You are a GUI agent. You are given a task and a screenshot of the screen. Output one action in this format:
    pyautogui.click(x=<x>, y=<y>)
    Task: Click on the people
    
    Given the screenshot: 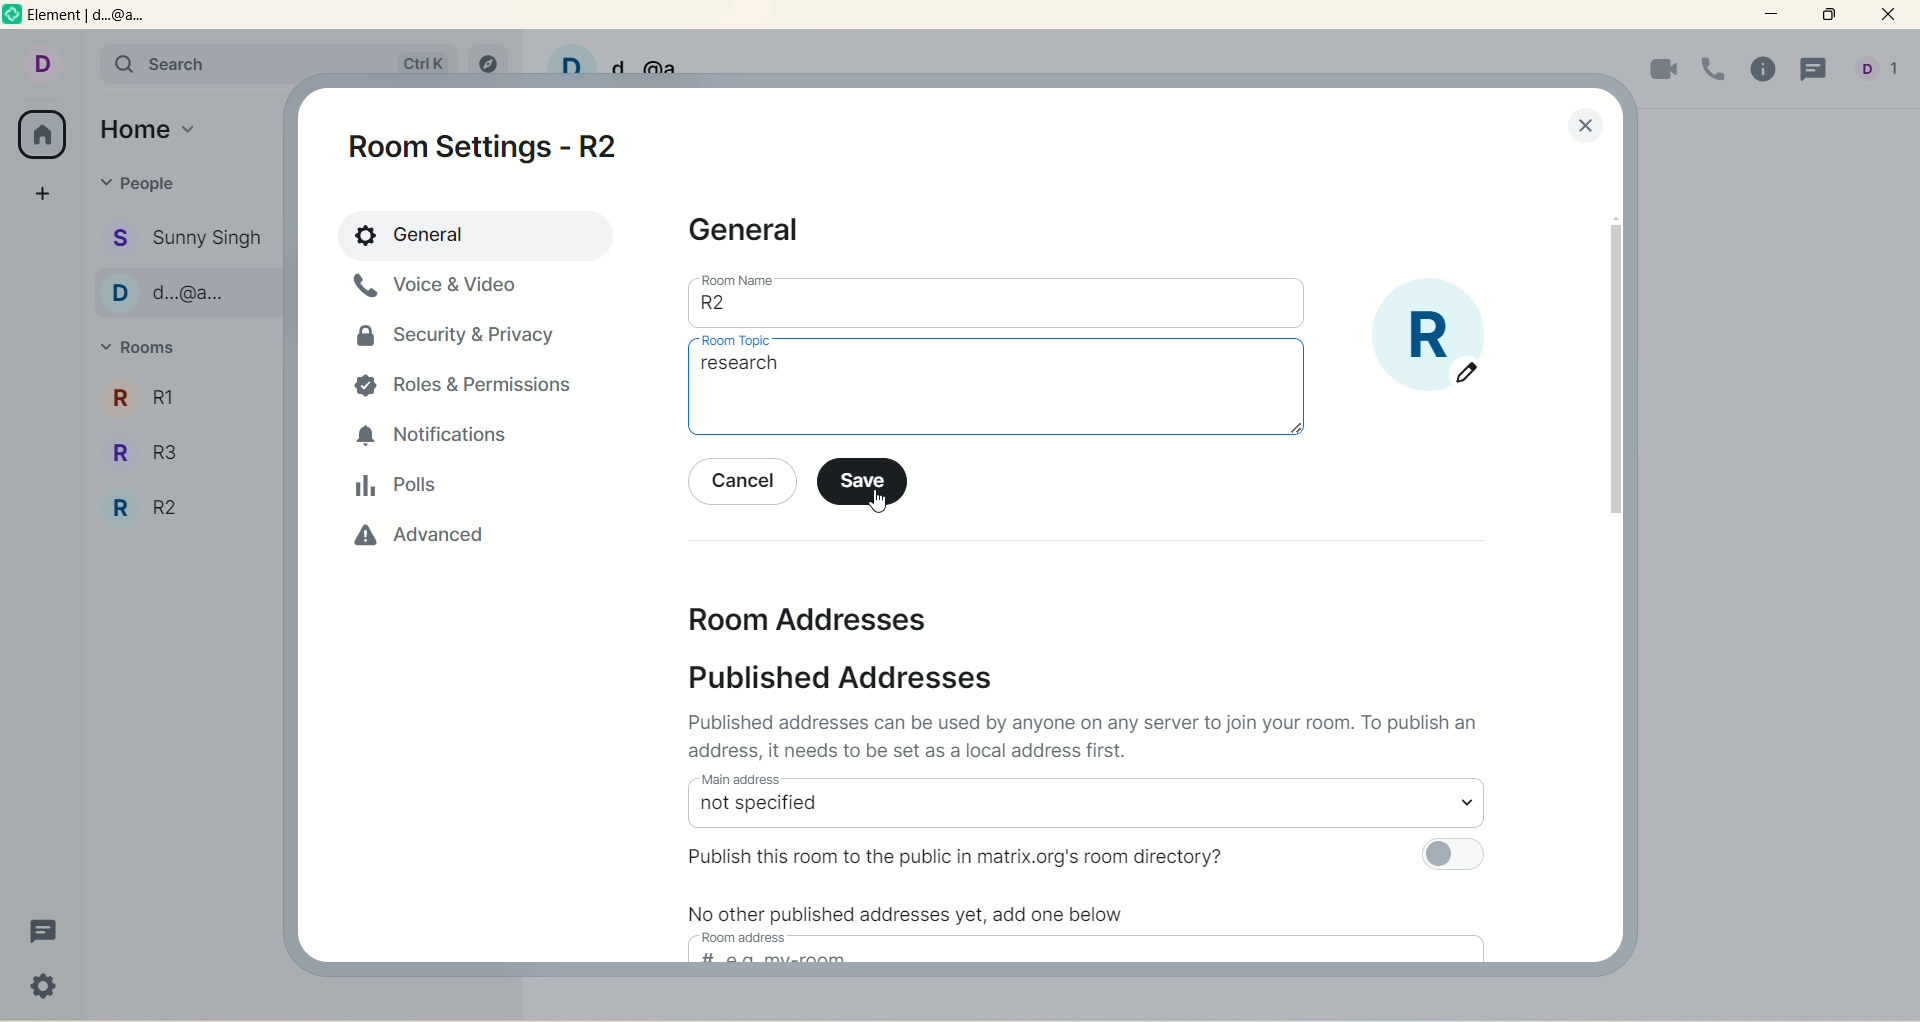 What is the action you would take?
    pyautogui.click(x=140, y=183)
    